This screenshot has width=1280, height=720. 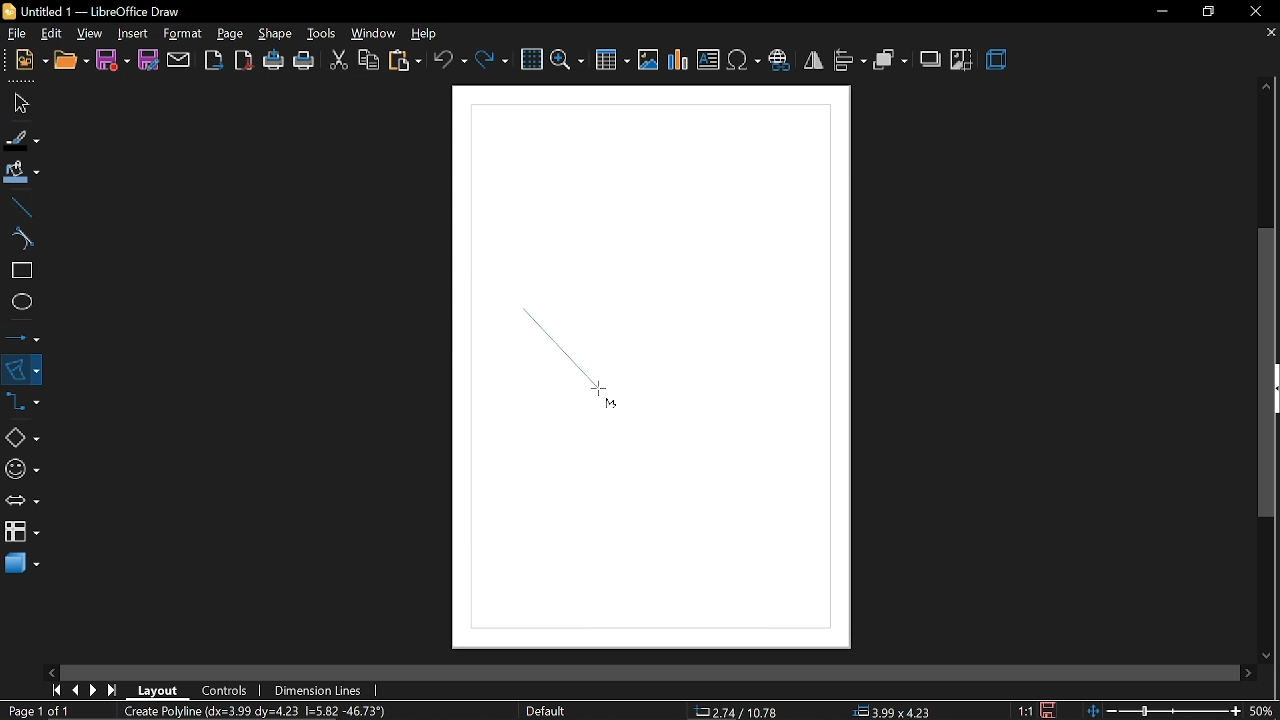 I want to click on insert hyperlink, so click(x=782, y=58).